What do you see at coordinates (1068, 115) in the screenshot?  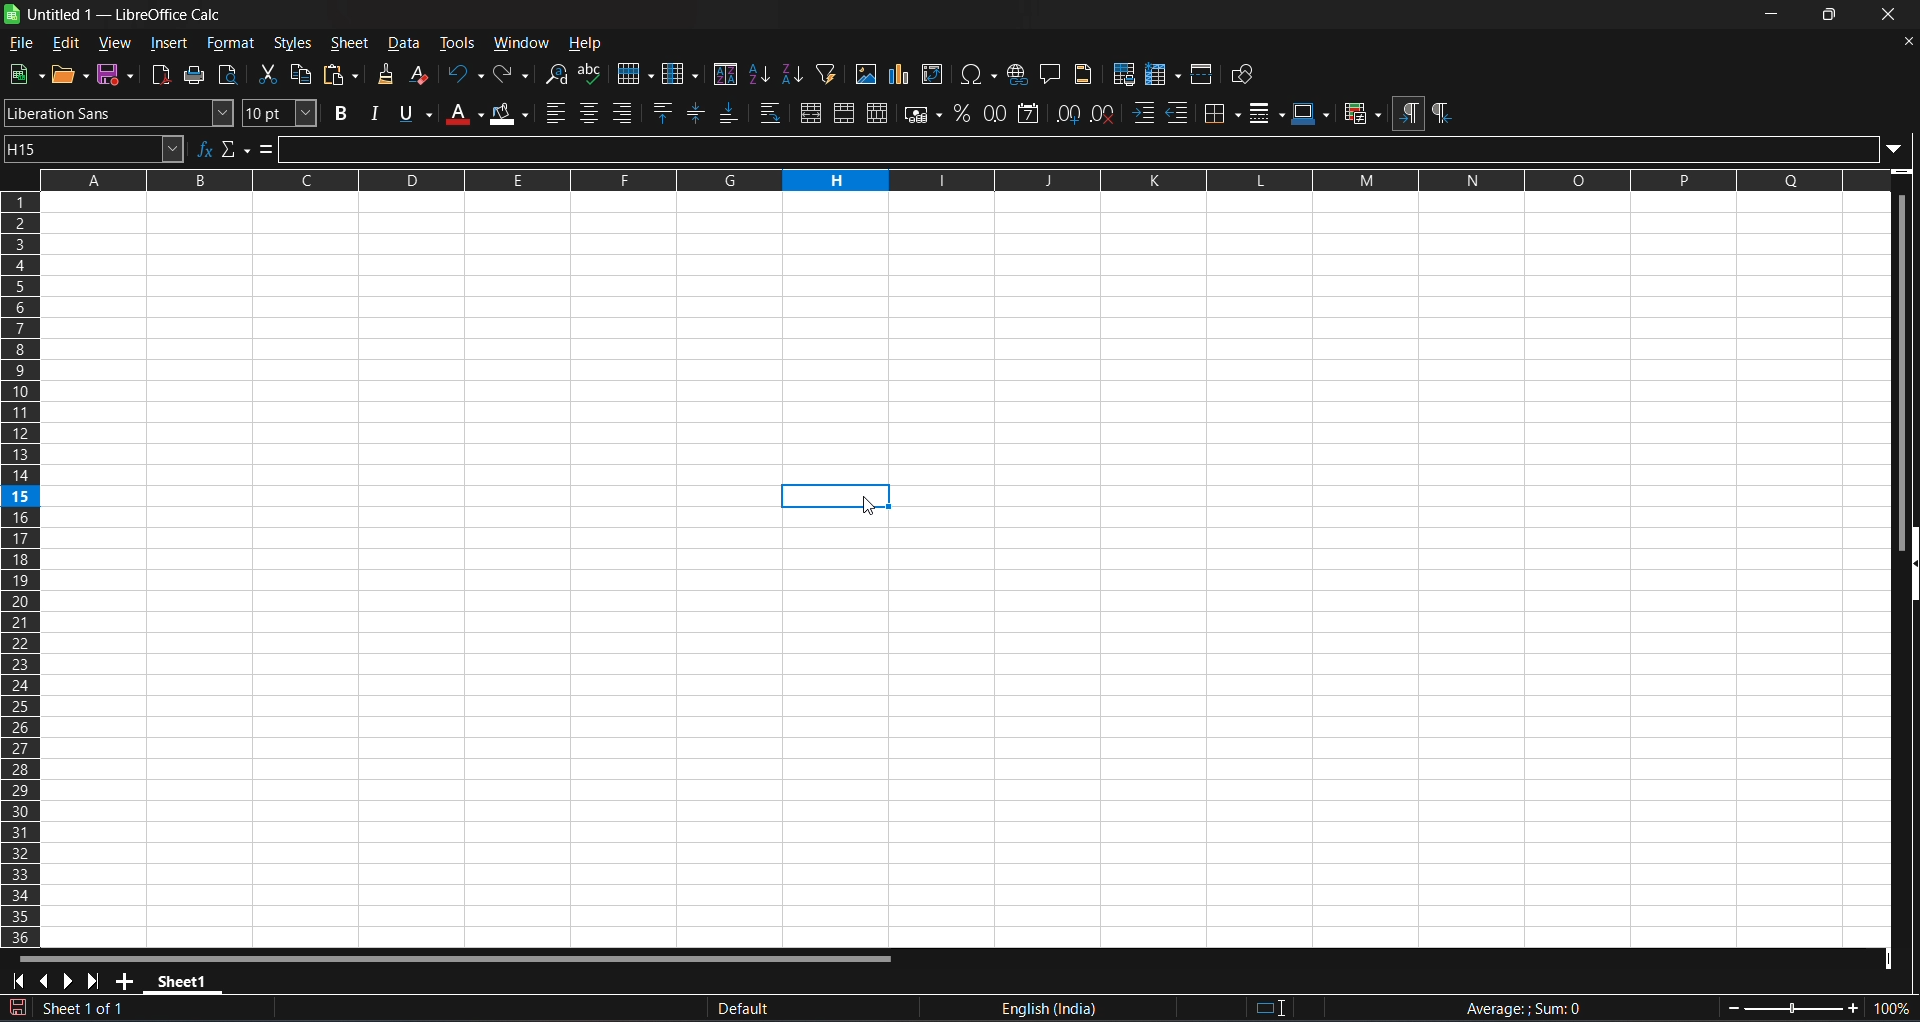 I see `add decimal place` at bounding box center [1068, 115].